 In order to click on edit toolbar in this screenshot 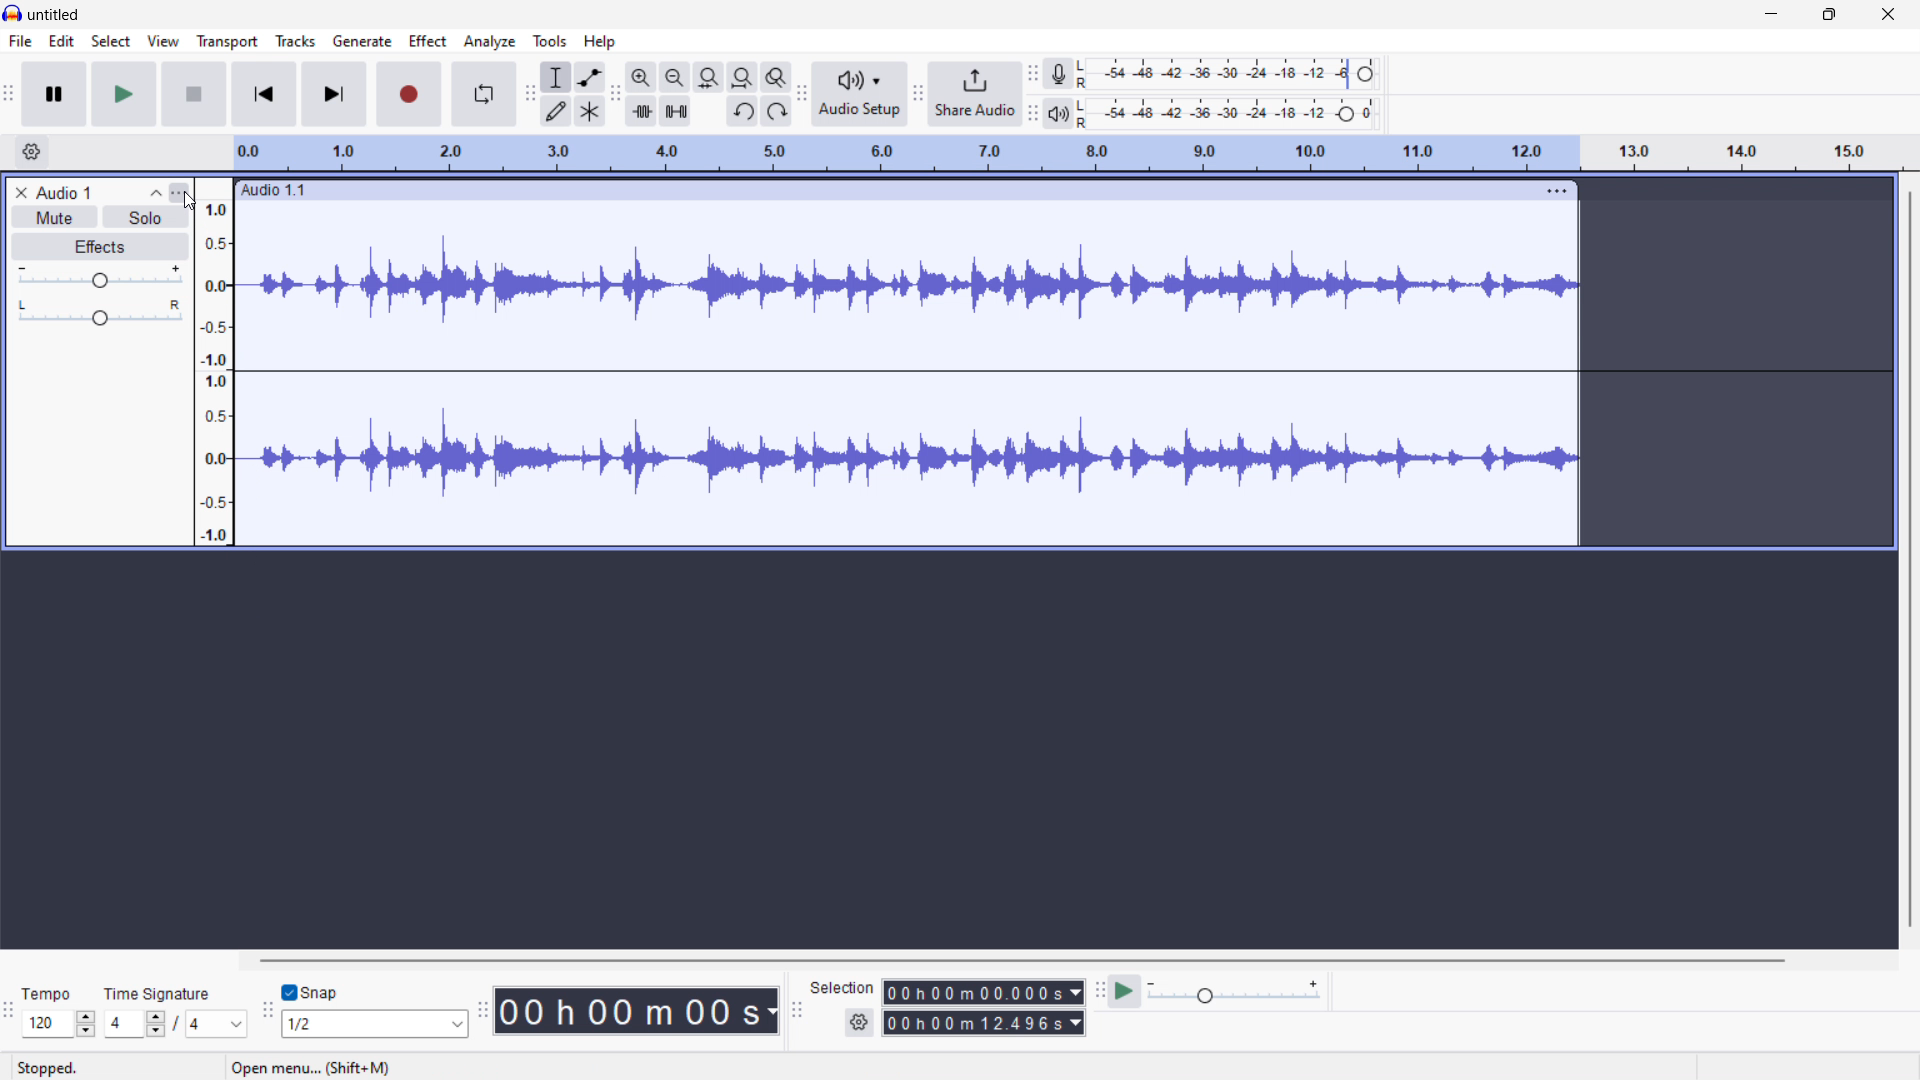, I will do `click(616, 94)`.